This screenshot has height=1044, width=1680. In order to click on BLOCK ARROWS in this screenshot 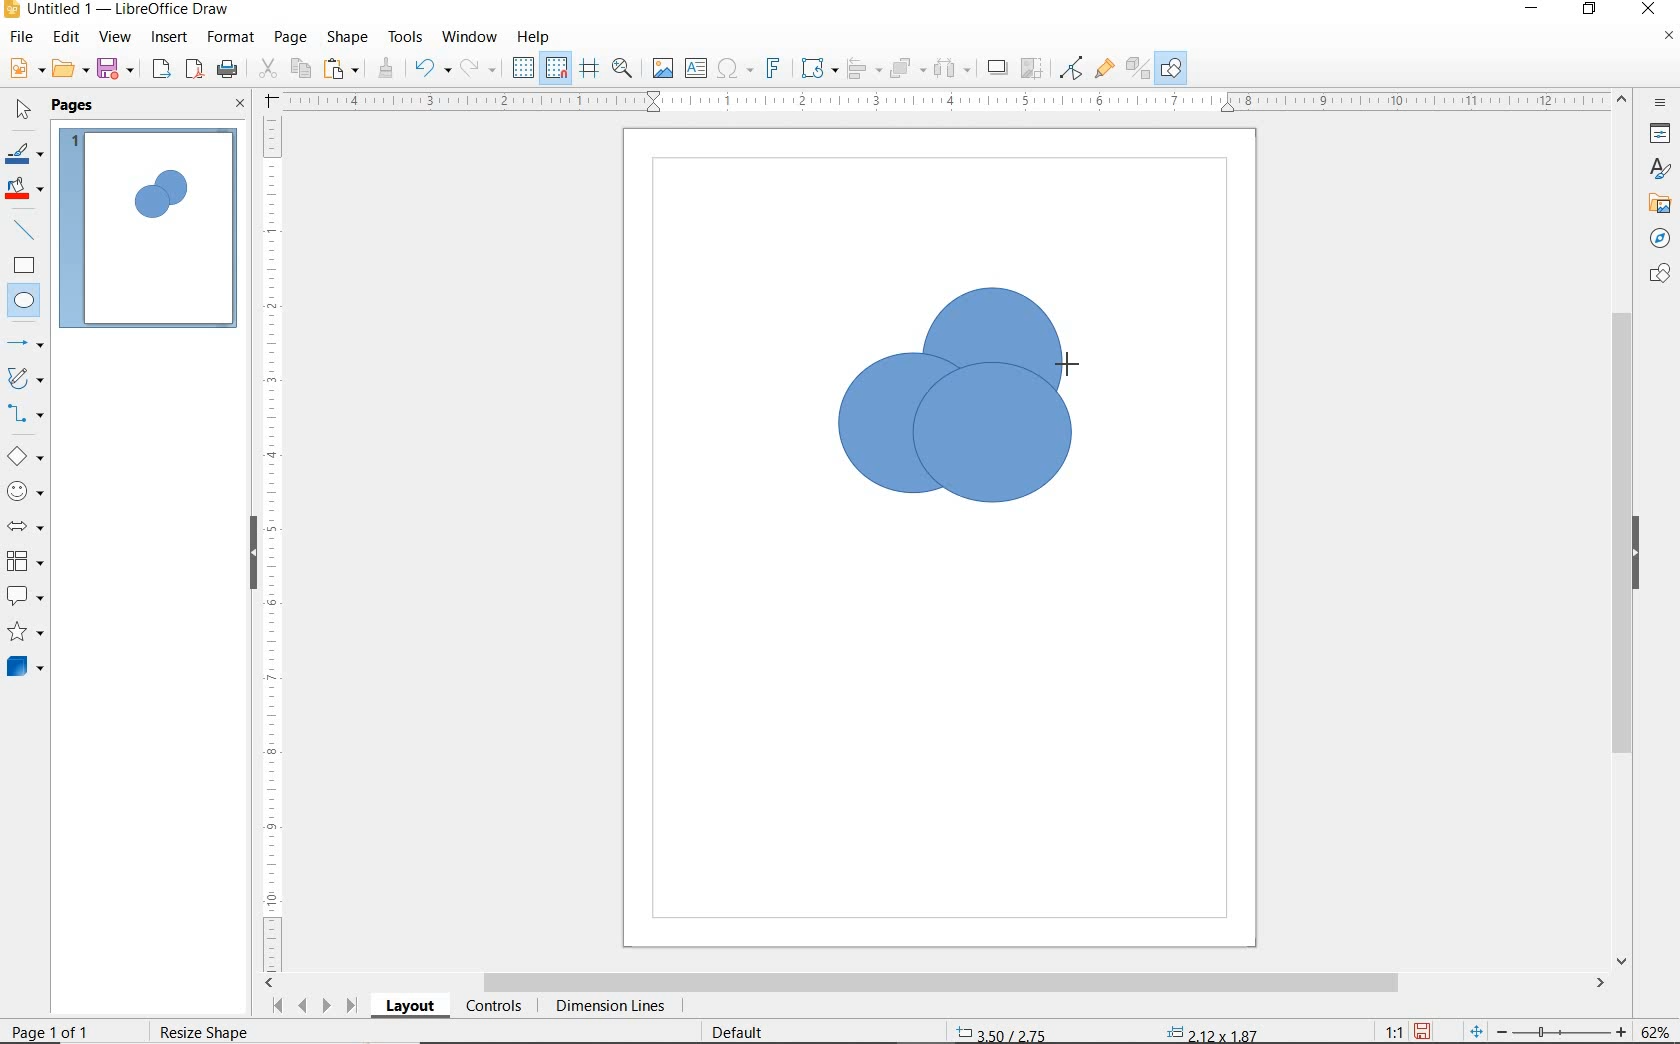, I will do `click(24, 523)`.